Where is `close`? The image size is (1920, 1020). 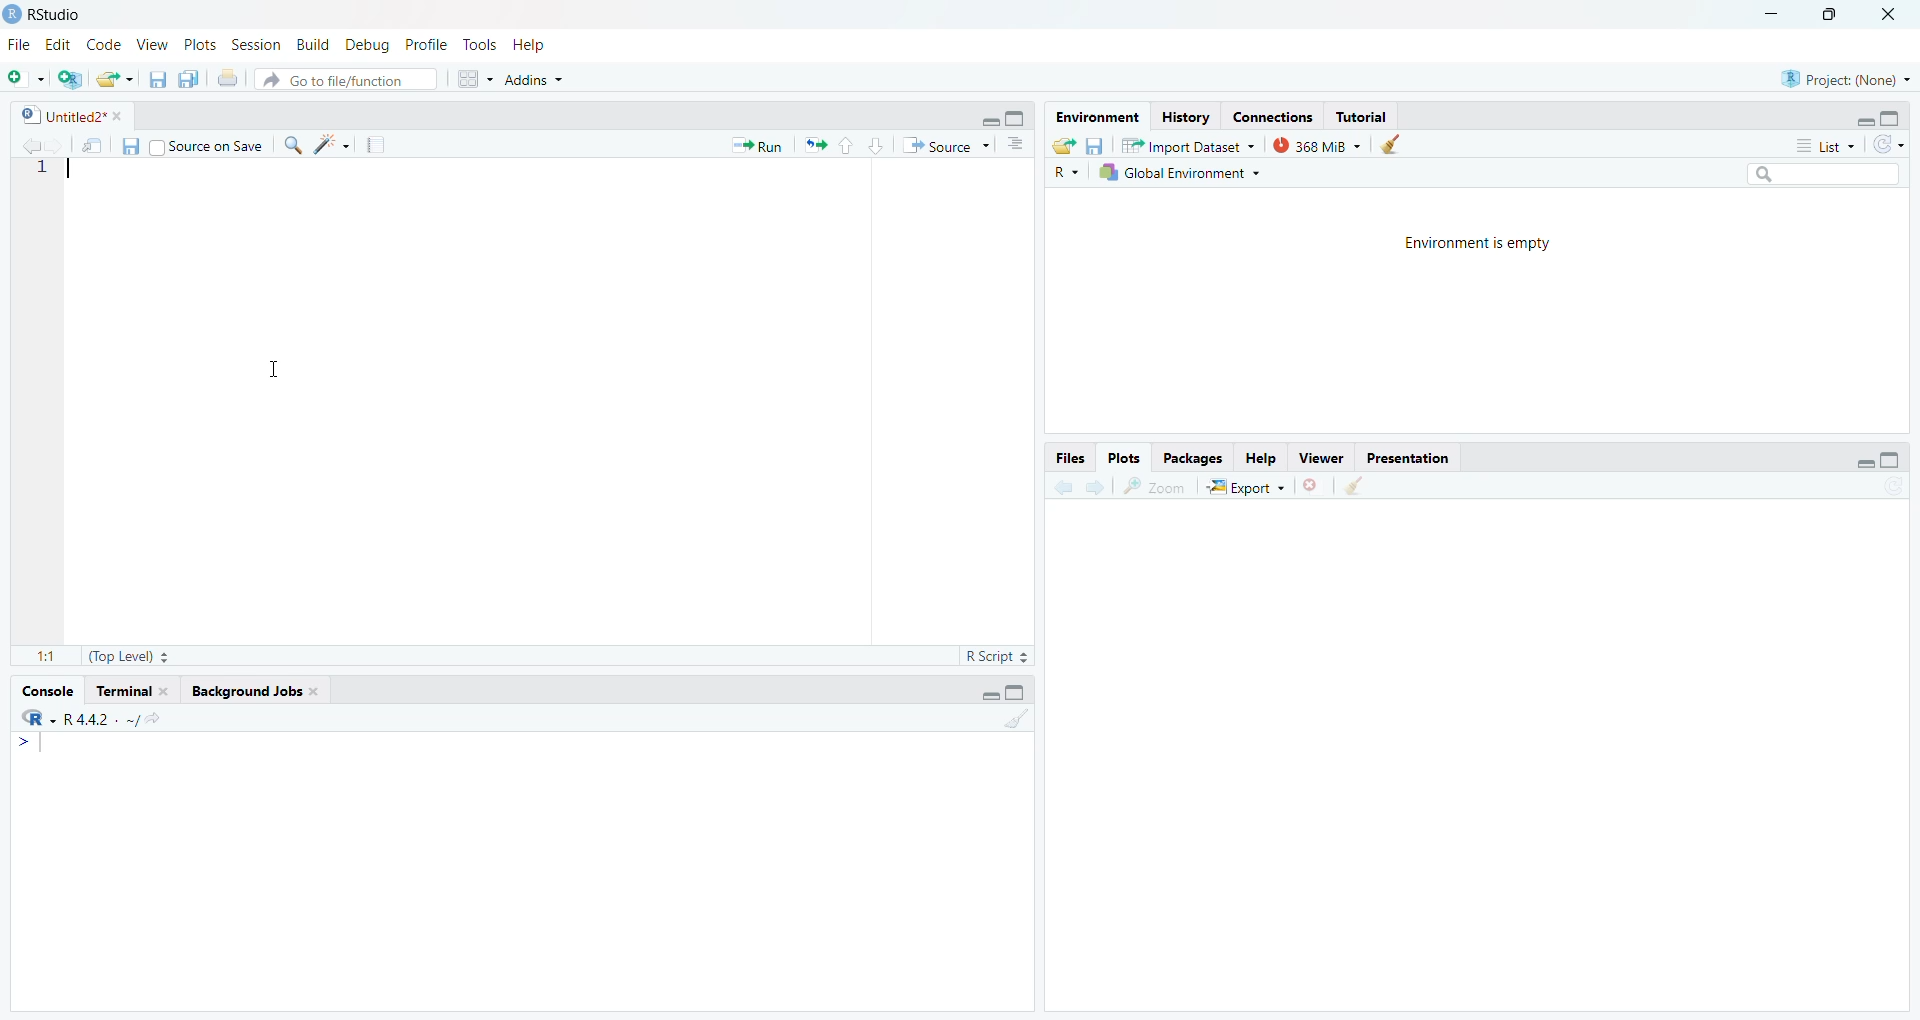
close is located at coordinates (1895, 16).